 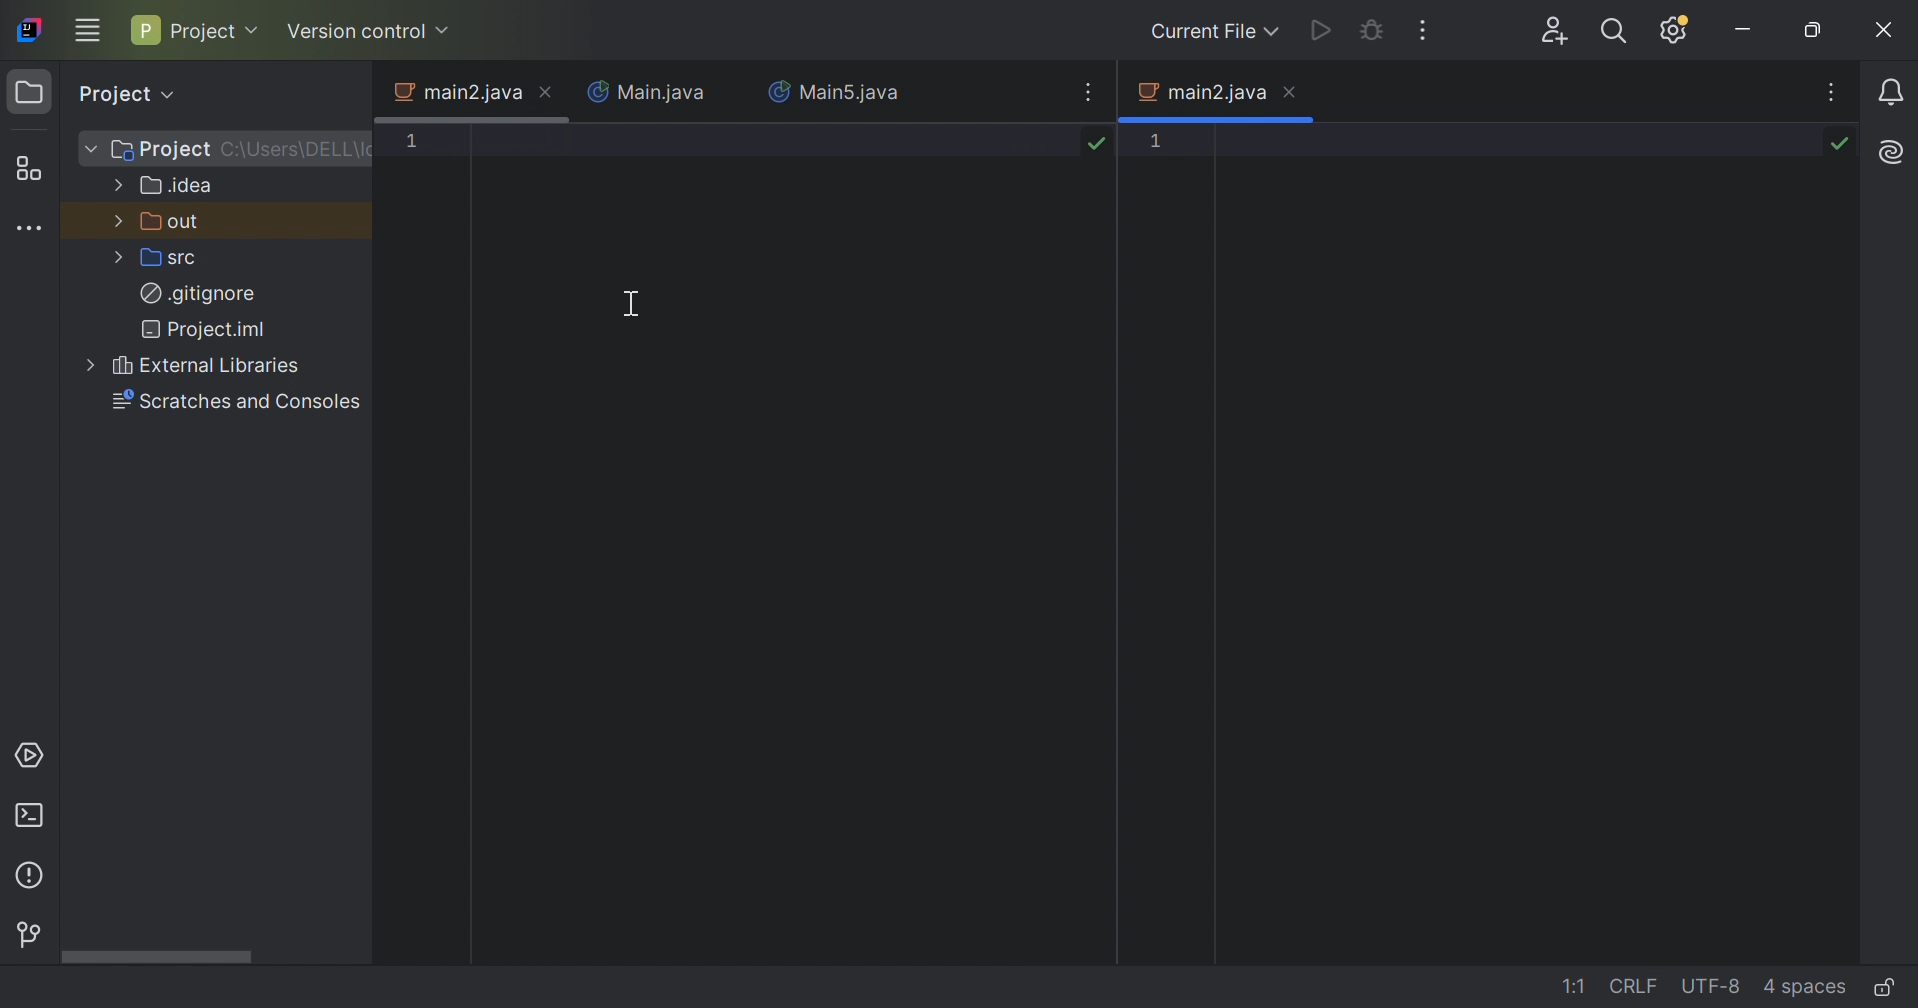 I want to click on recent files, tab actions, and more, so click(x=1086, y=90).